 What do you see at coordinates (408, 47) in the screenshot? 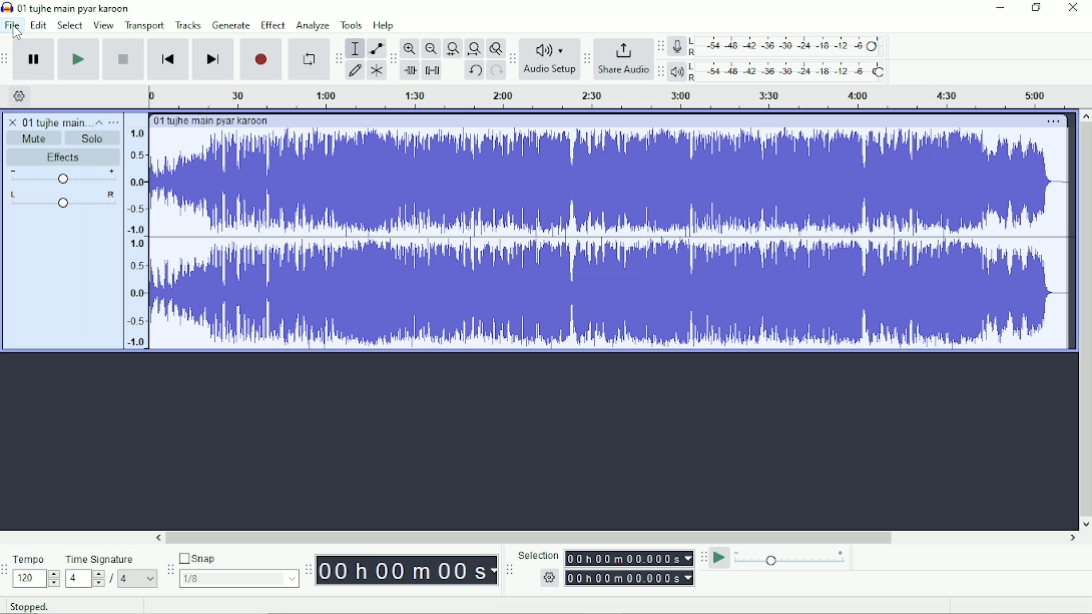
I see `Zoom In` at bounding box center [408, 47].